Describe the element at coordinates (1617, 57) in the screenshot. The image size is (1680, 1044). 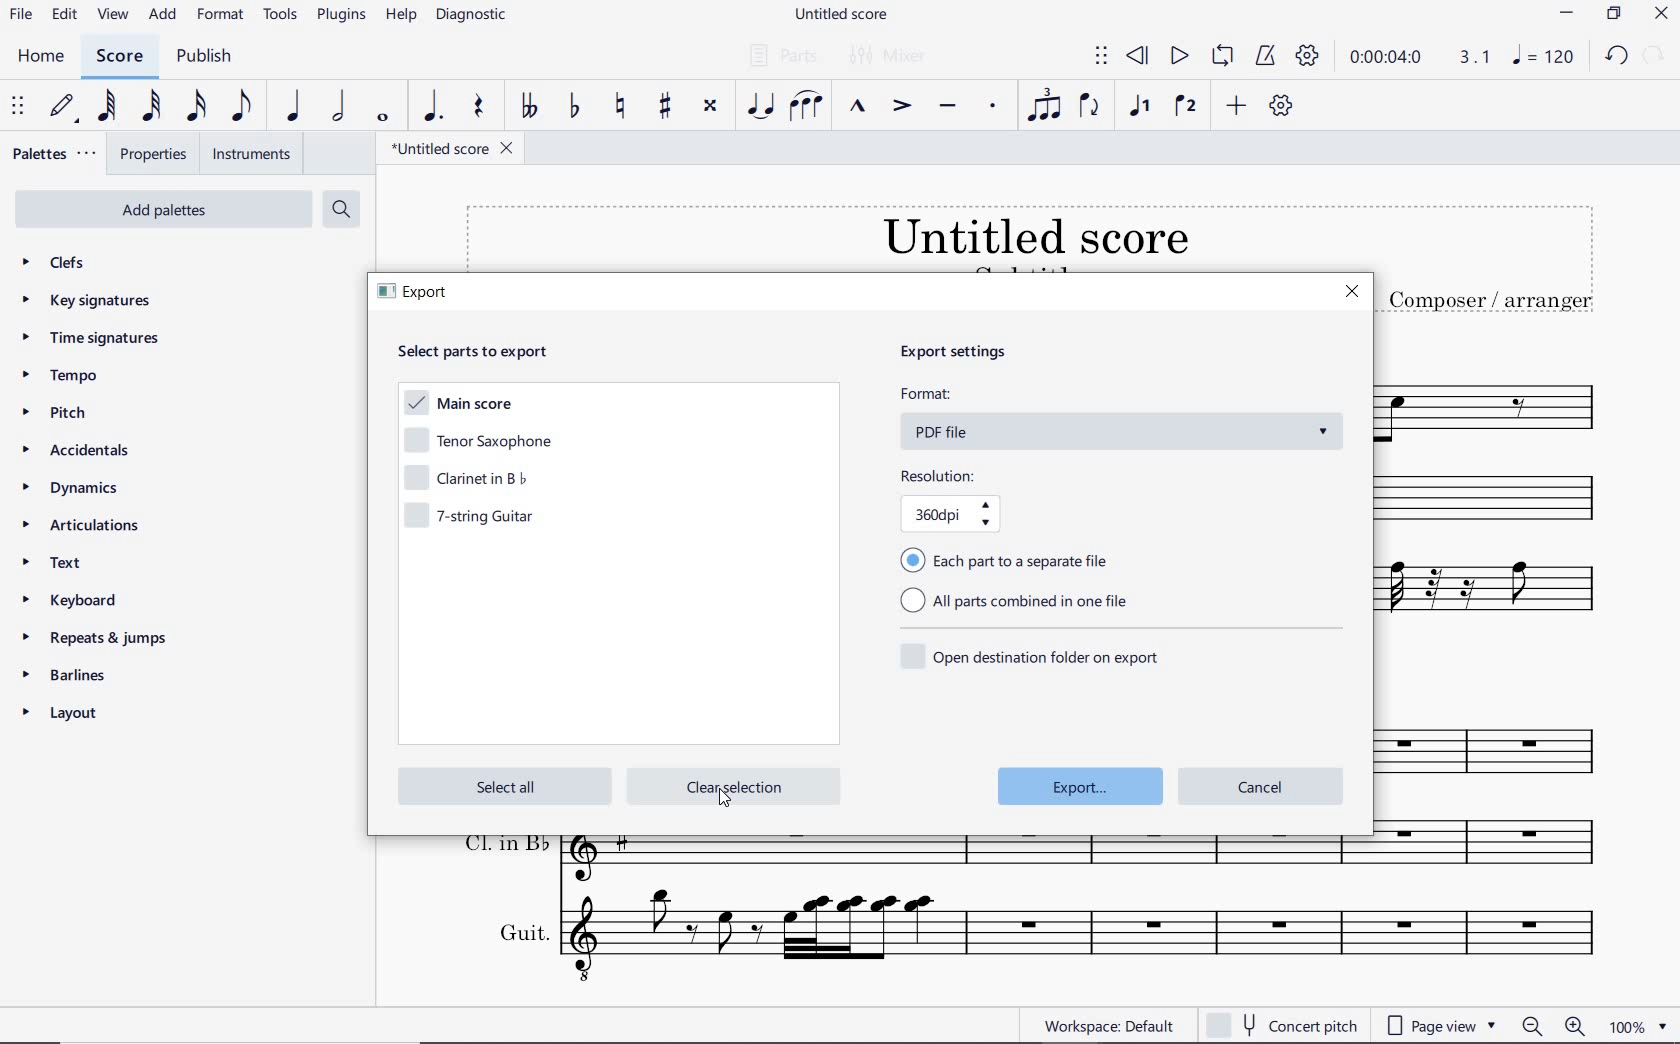
I see `UNDO` at that location.